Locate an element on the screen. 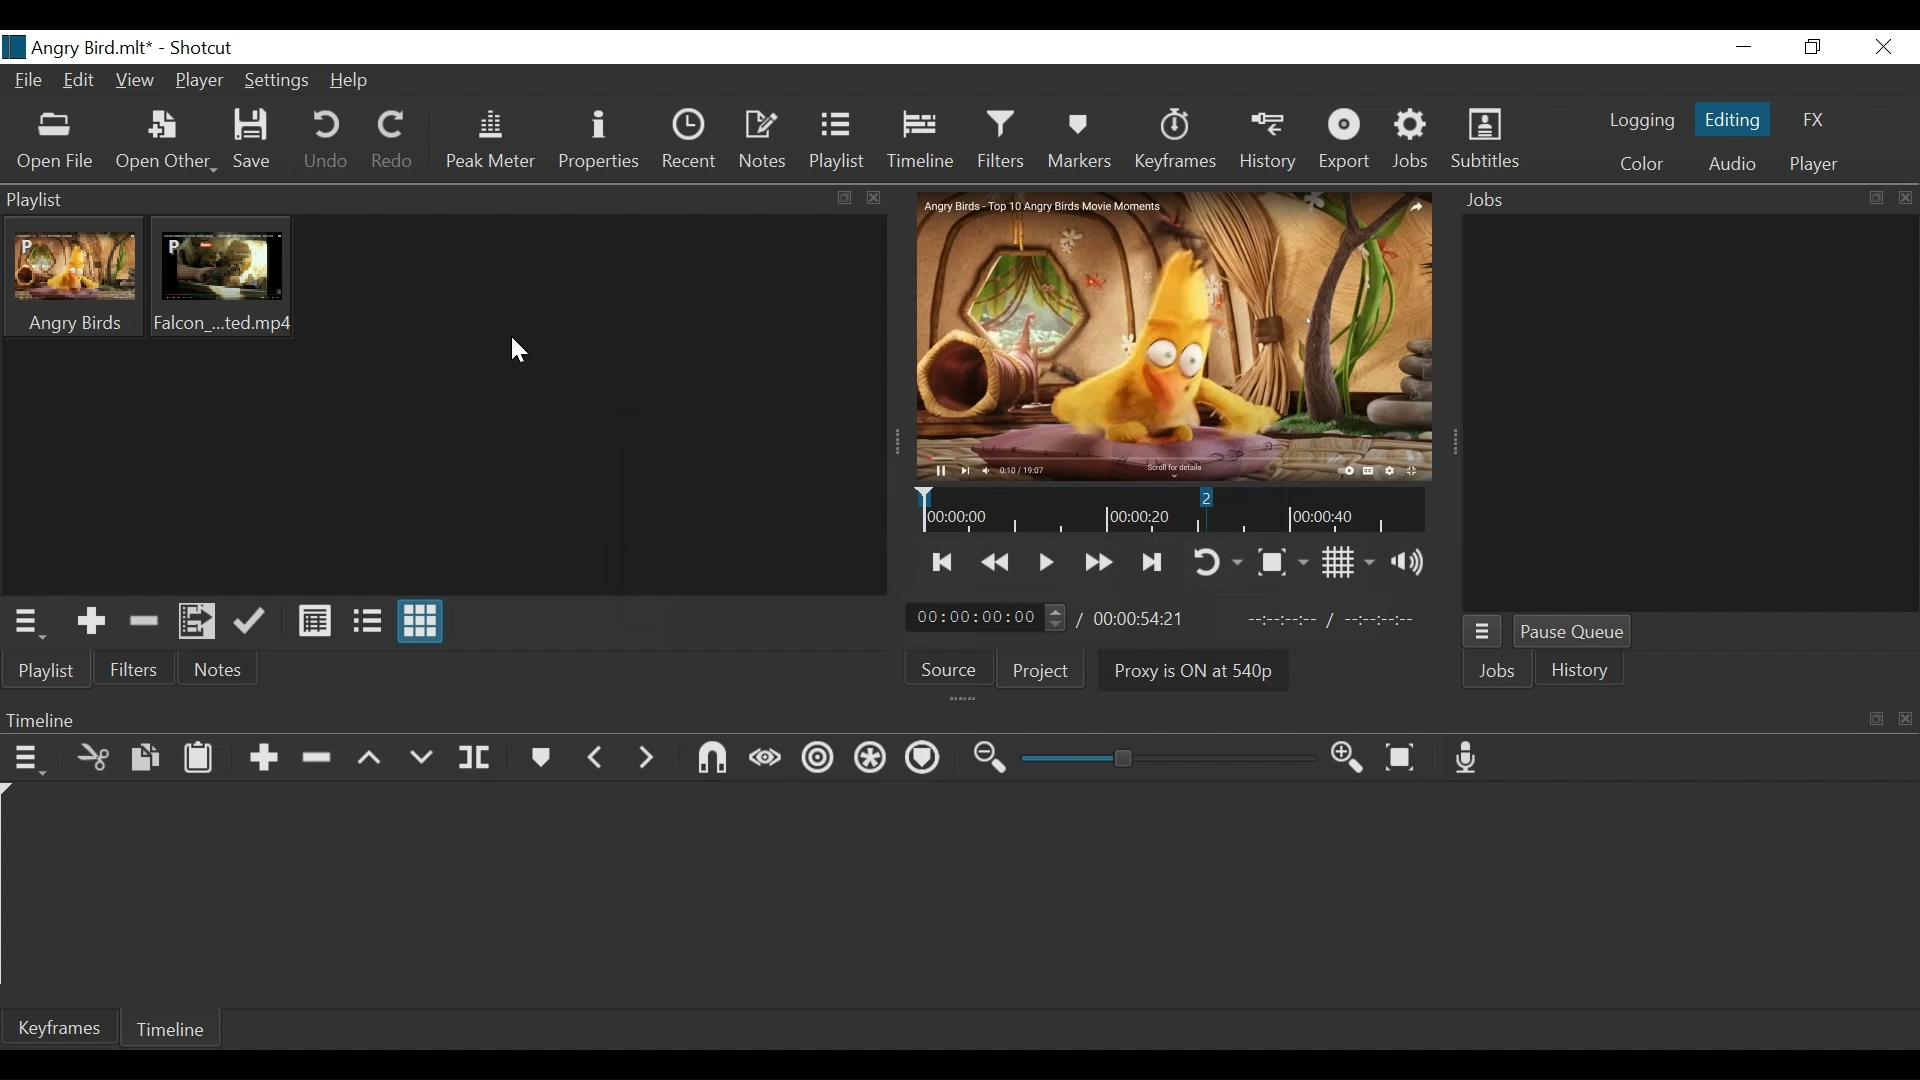 This screenshot has height=1080, width=1920. Jobs Panel is located at coordinates (1690, 415).